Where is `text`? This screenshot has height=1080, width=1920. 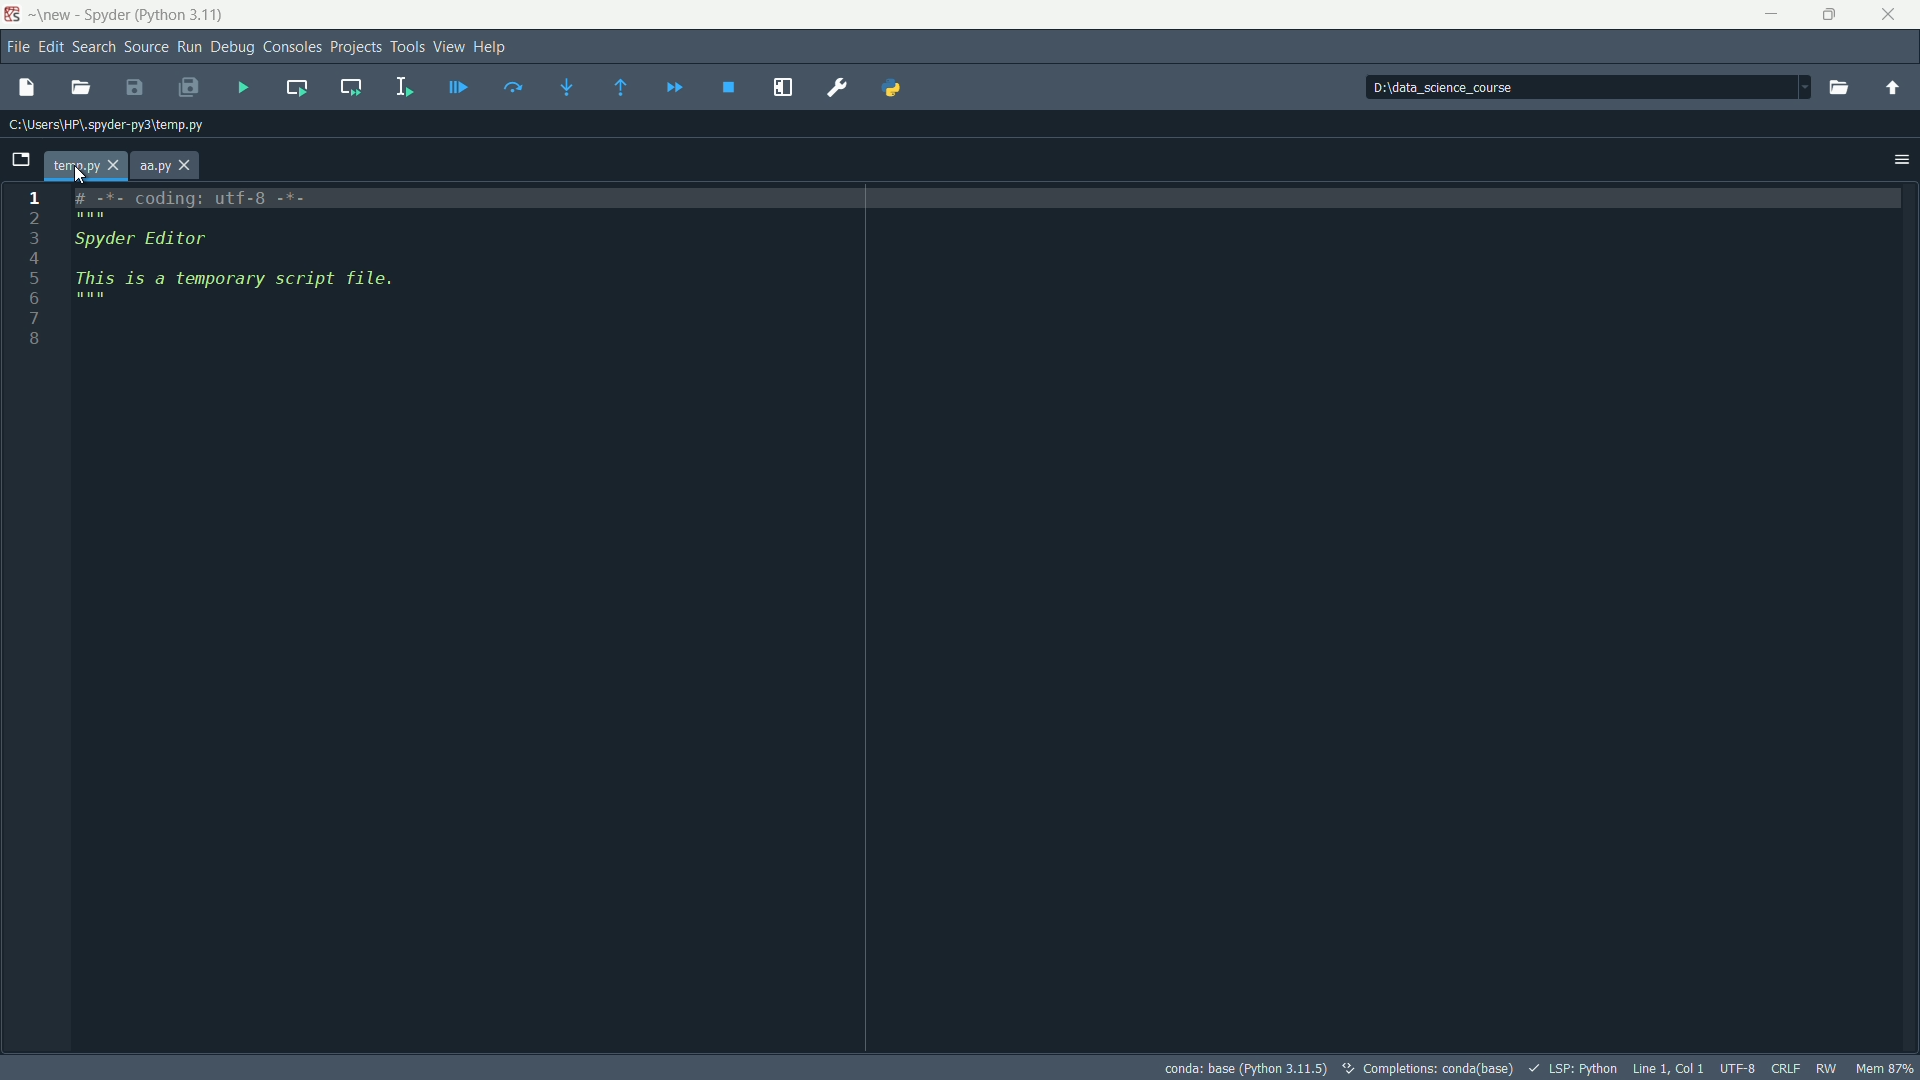
text is located at coordinates (1427, 1068).